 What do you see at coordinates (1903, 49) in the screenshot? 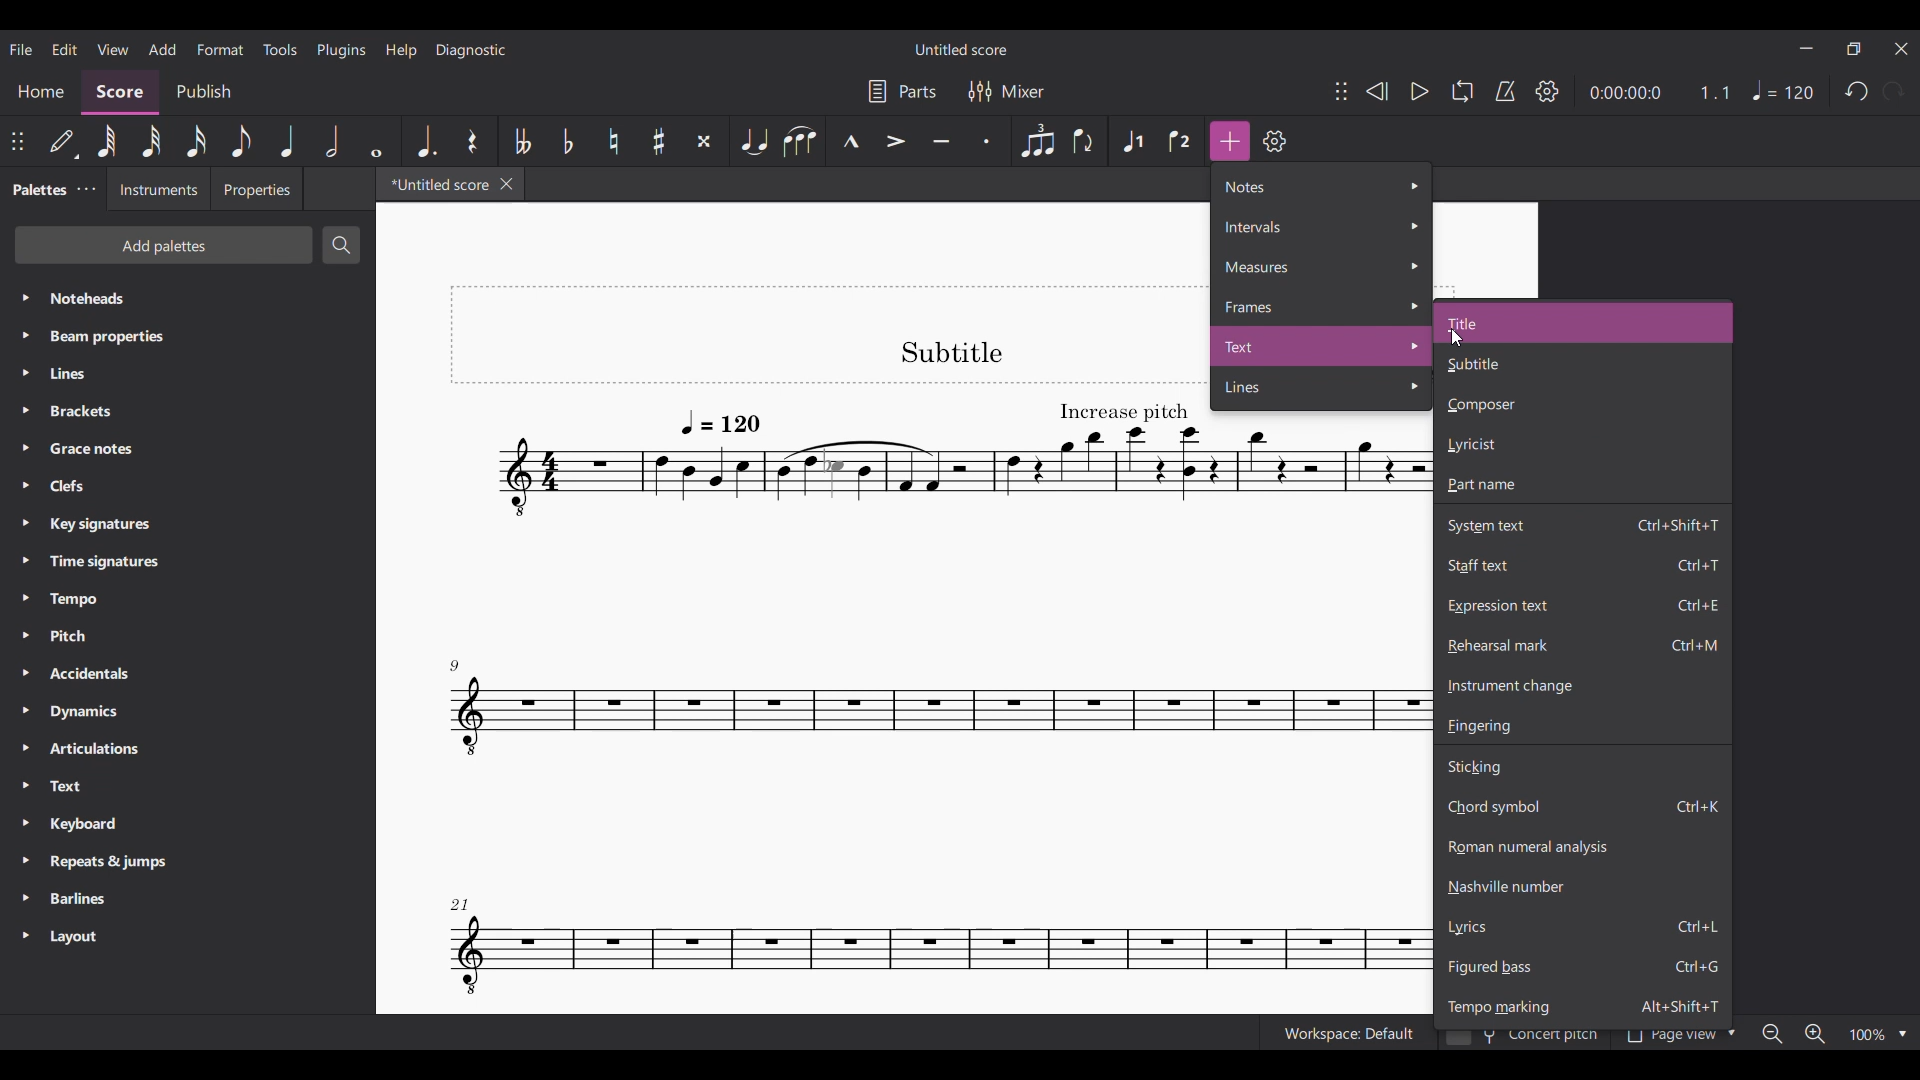
I see `Close interface` at bounding box center [1903, 49].